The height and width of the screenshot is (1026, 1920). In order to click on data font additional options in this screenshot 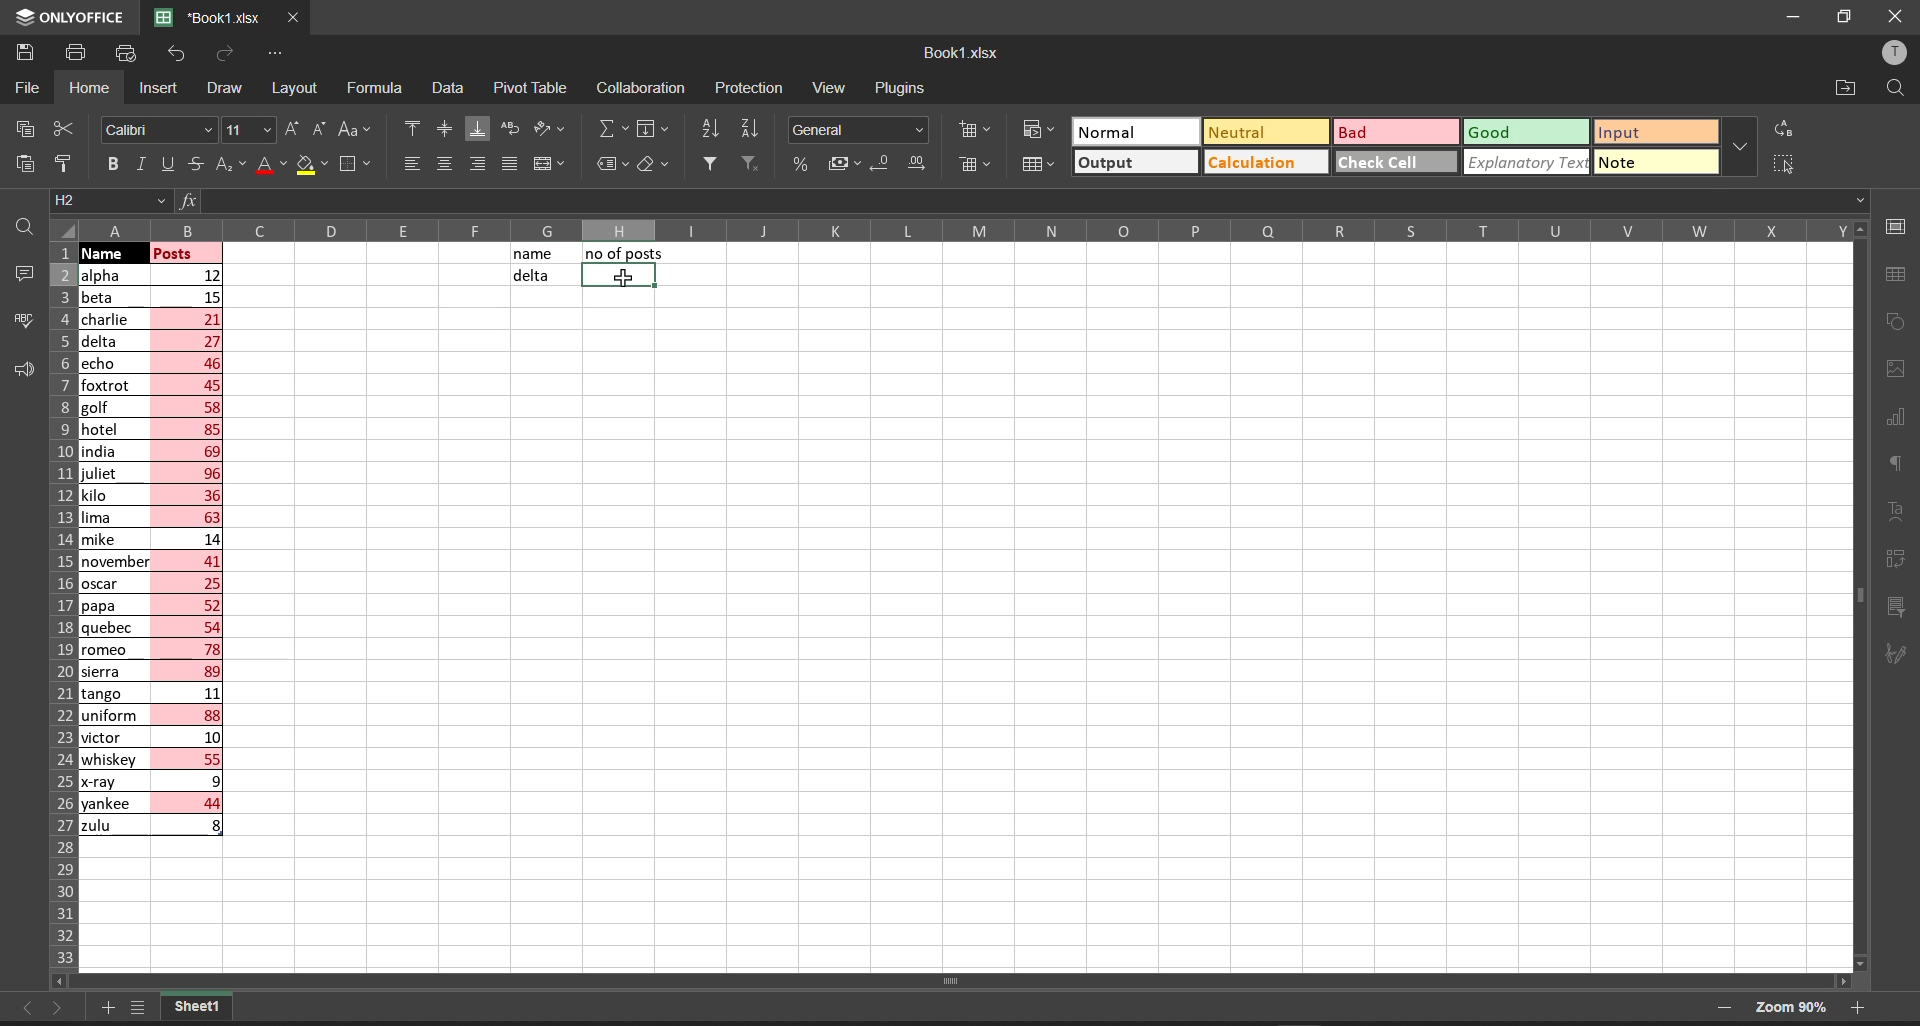, I will do `click(1739, 142)`.